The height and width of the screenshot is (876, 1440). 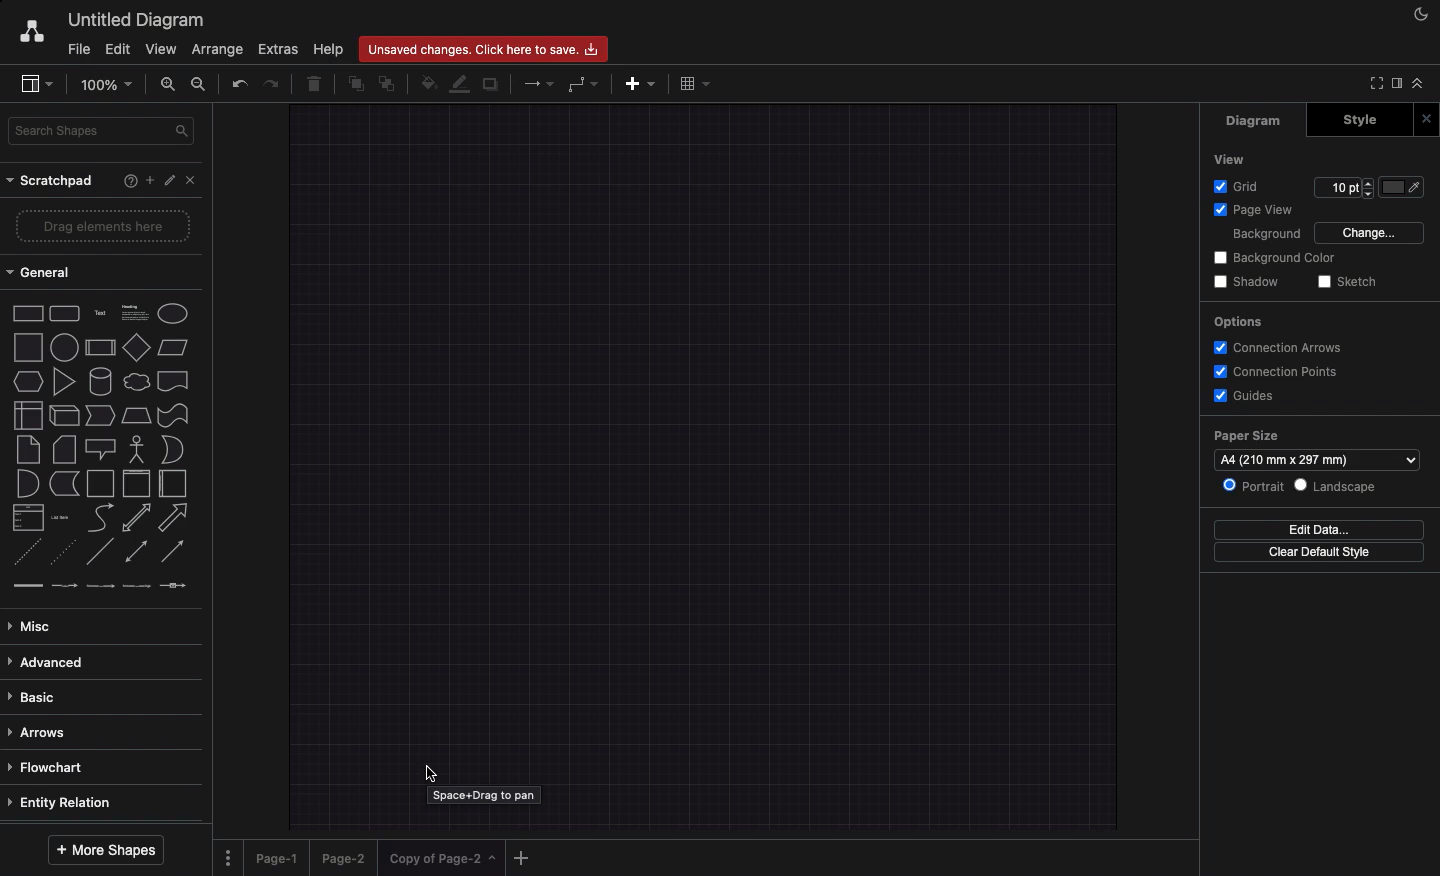 What do you see at coordinates (444, 861) in the screenshot?
I see `copy of page 2` at bounding box center [444, 861].